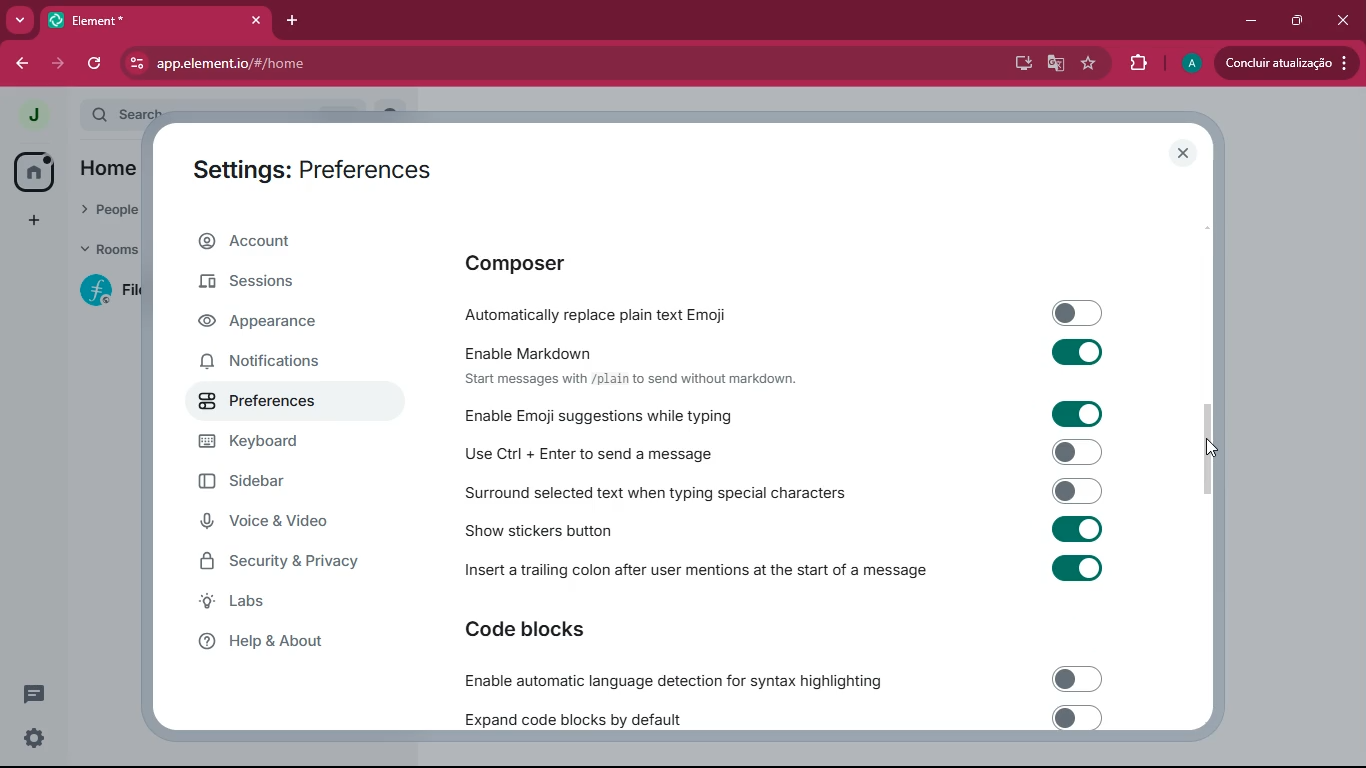 This screenshot has width=1366, height=768. Describe the element at coordinates (19, 19) in the screenshot. I see `more` at that location.